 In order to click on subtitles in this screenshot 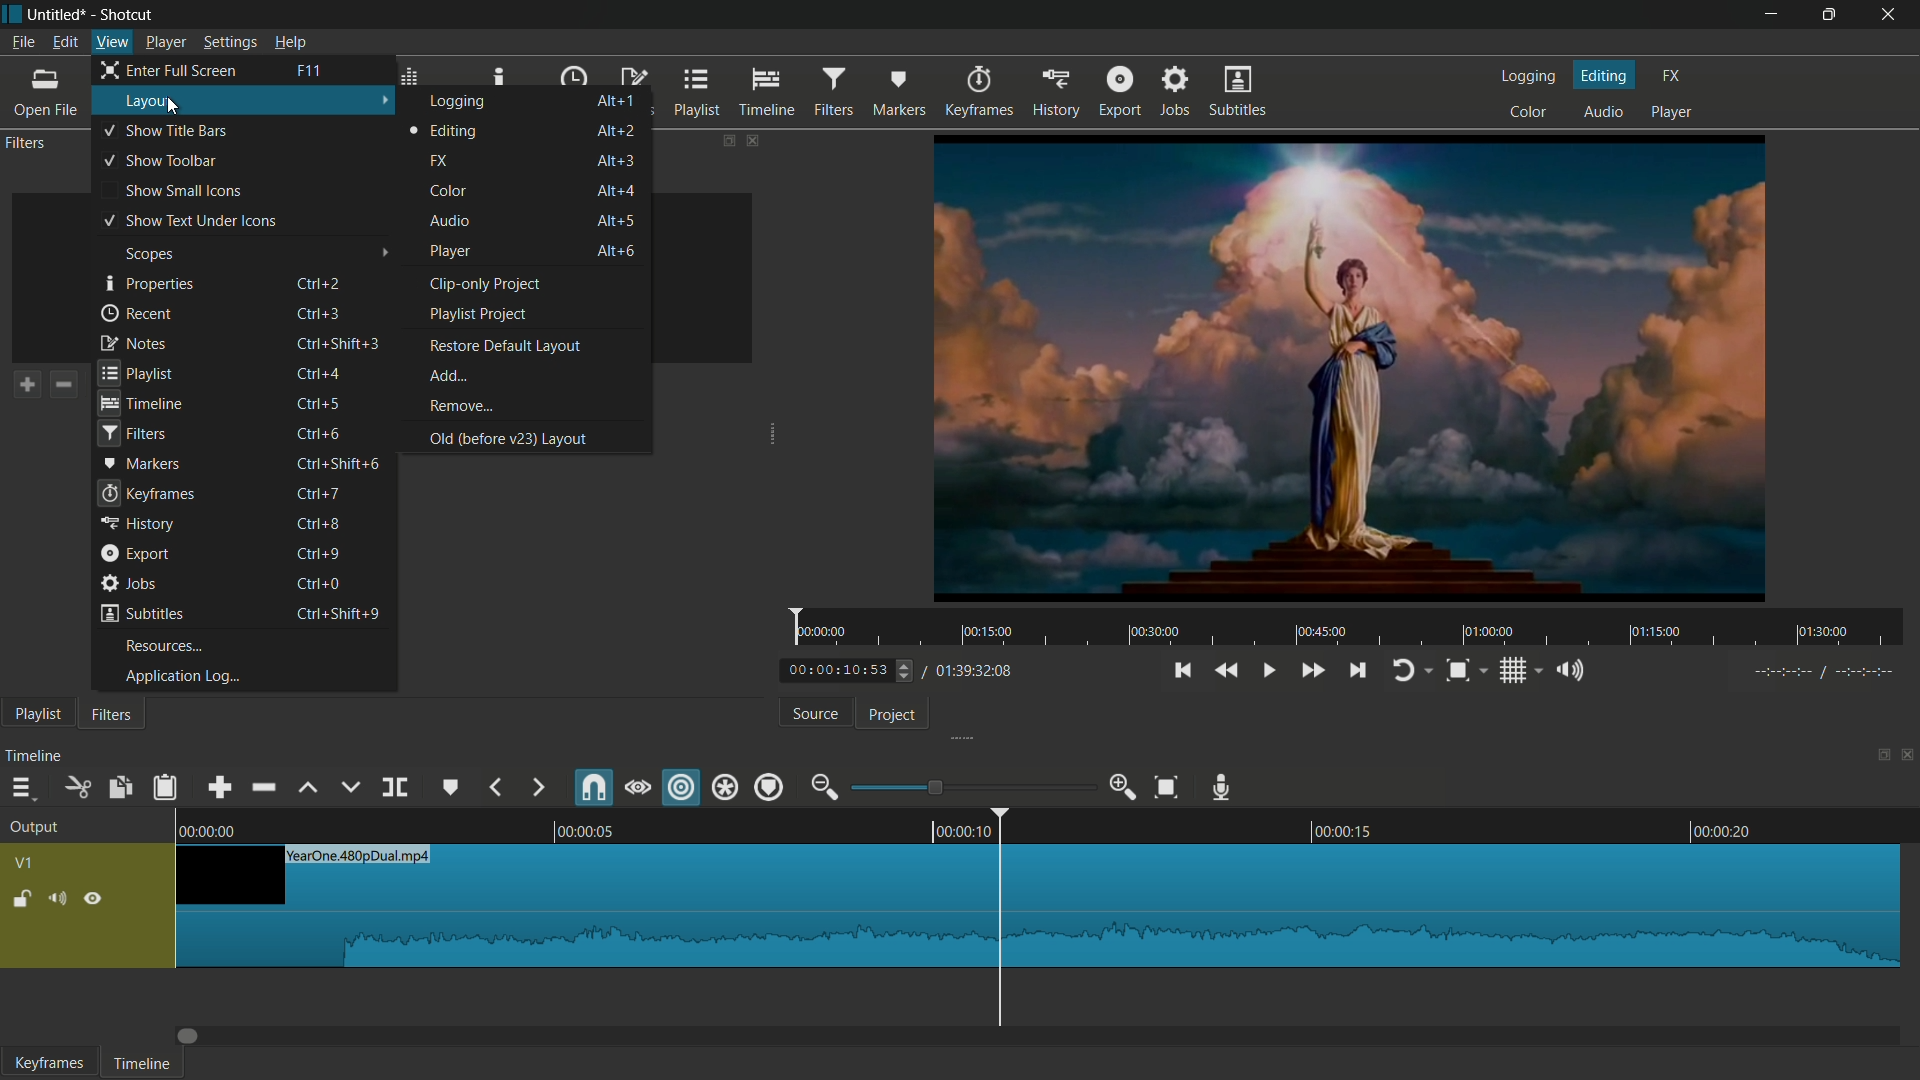, I will do `click(1238, 93)`.